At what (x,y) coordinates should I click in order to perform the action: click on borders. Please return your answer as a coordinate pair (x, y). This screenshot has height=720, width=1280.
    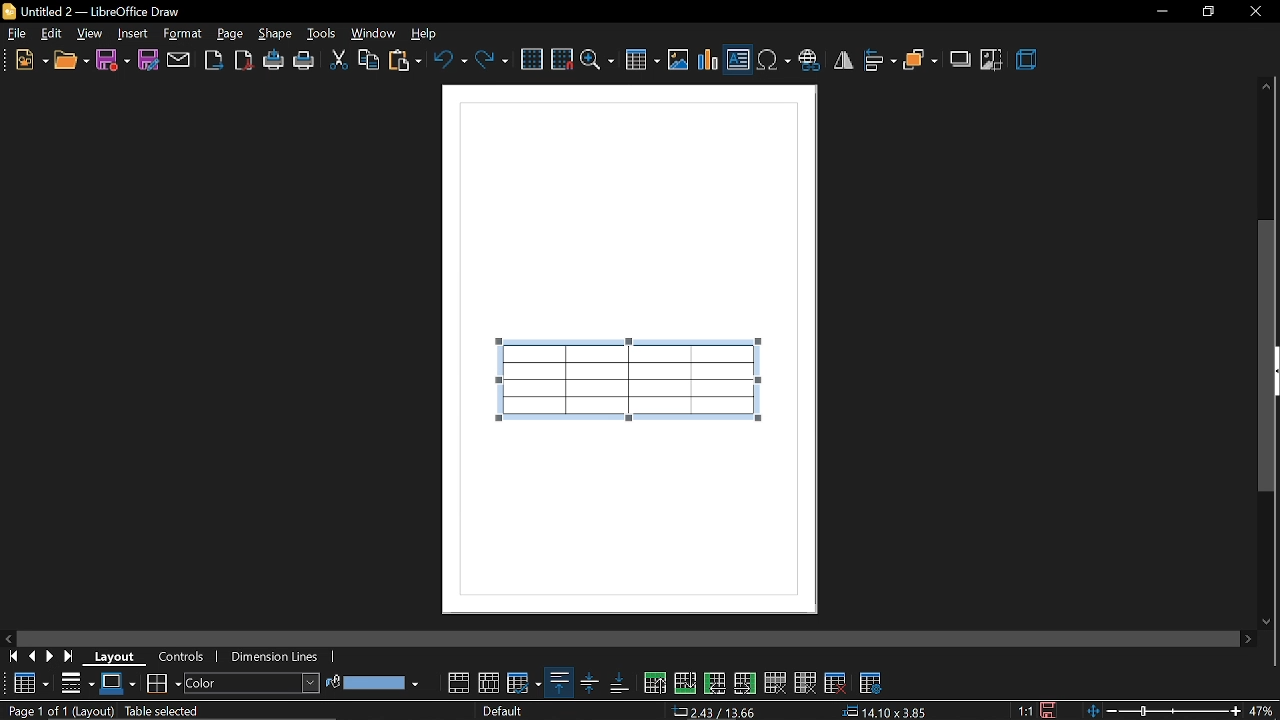
    Looking at the image, I should click on (163, 682).